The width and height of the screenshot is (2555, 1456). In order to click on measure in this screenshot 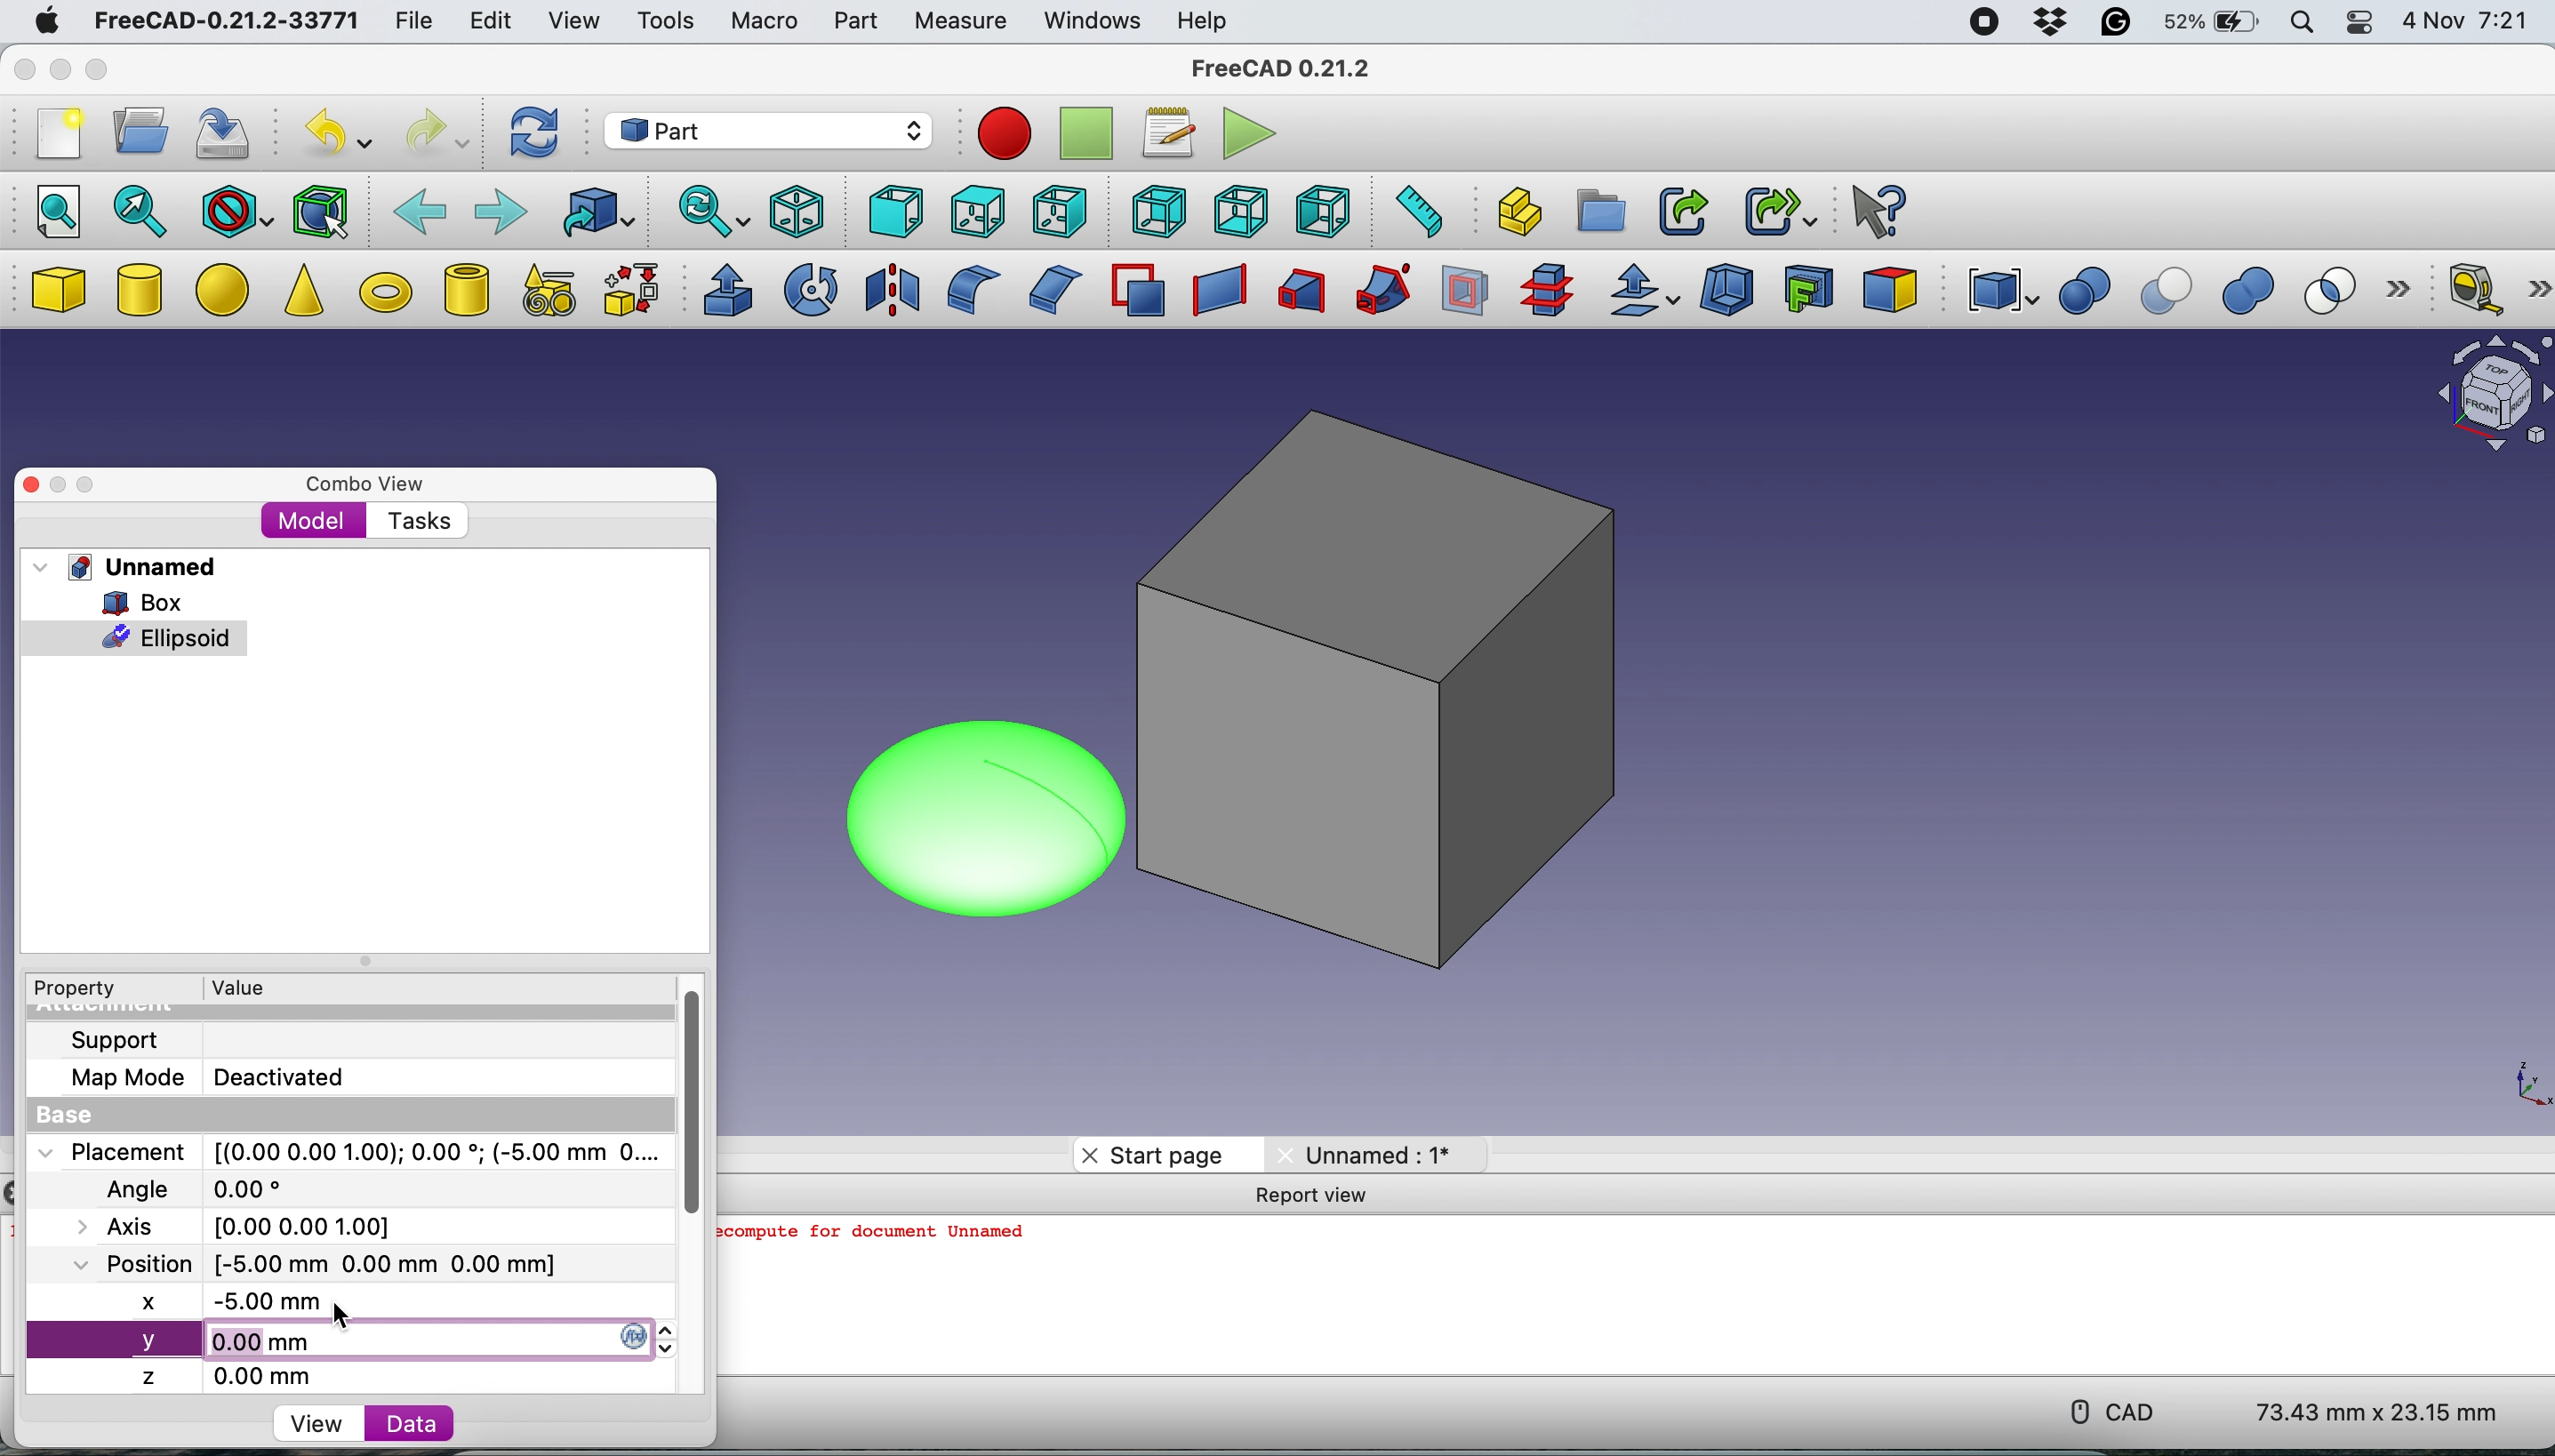, I will do `click(958, 22)`.